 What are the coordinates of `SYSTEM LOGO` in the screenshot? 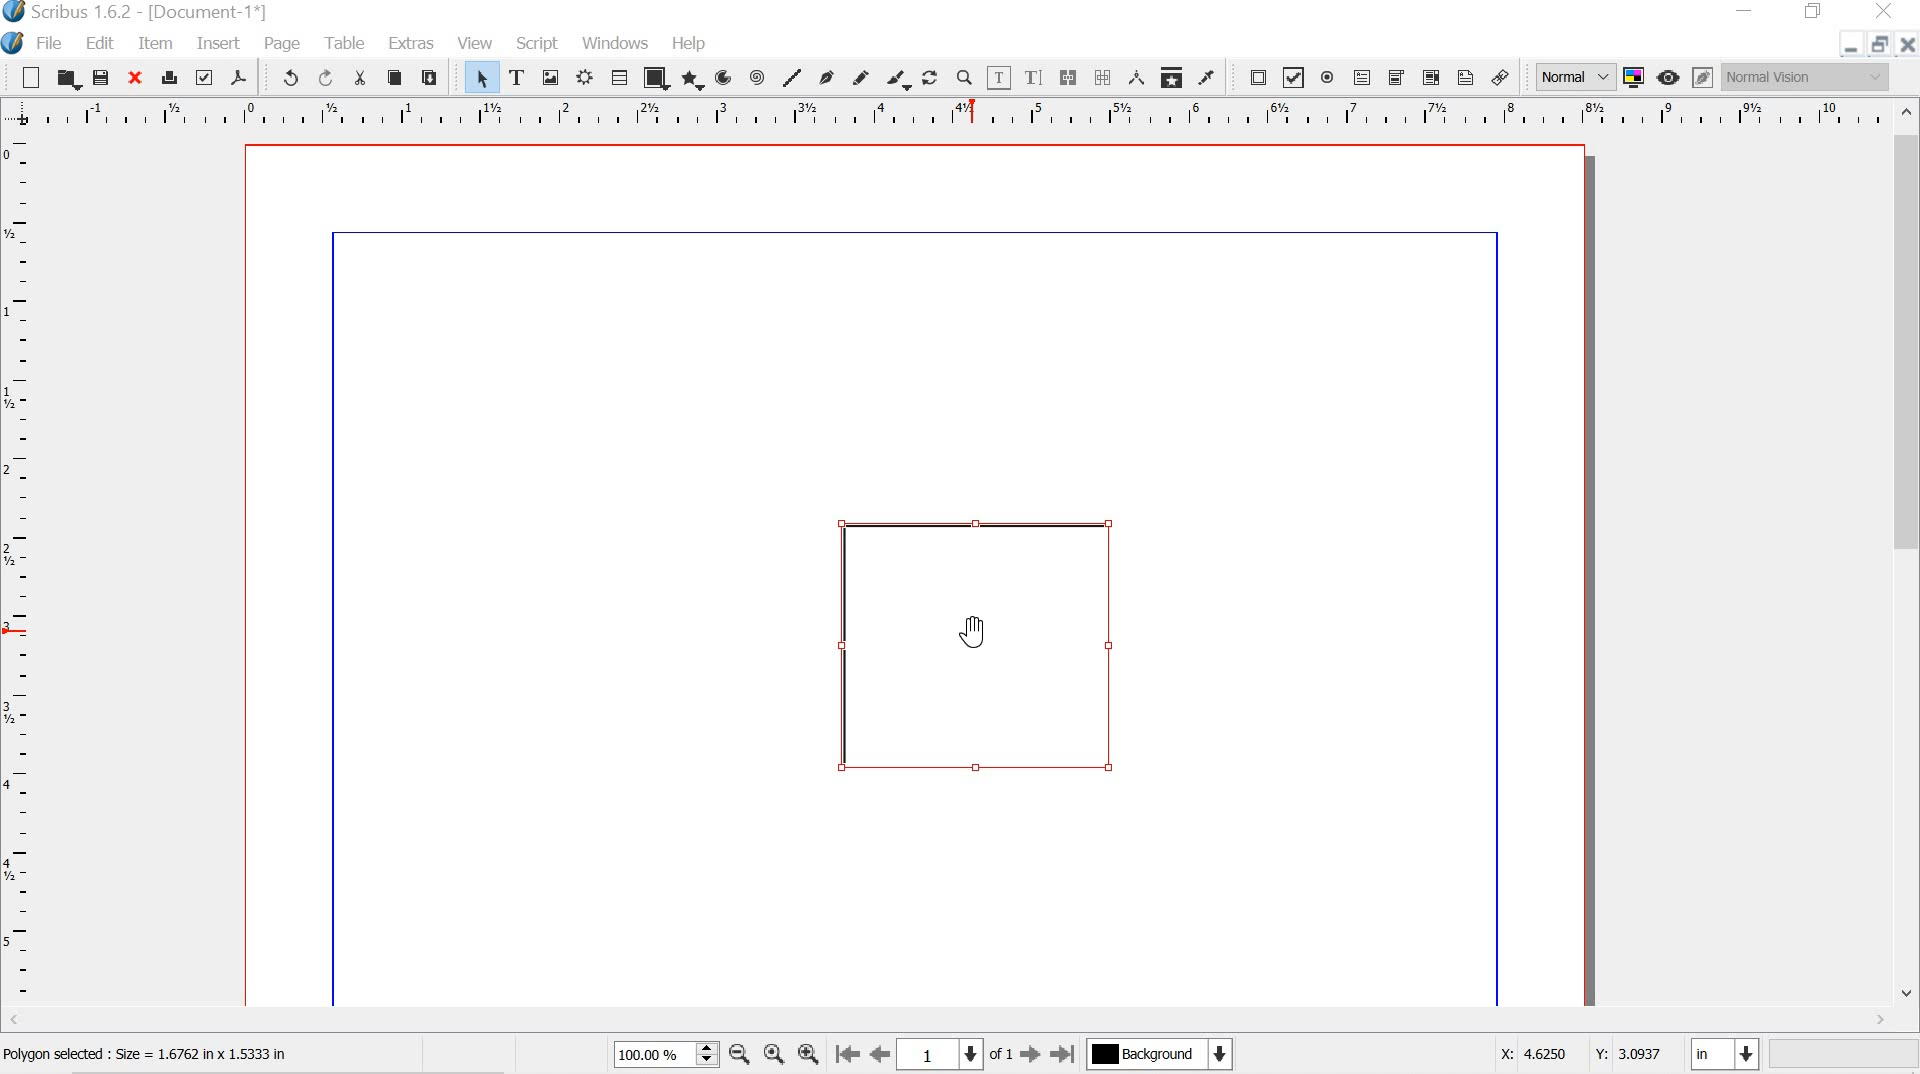 It's located at (16, 41).